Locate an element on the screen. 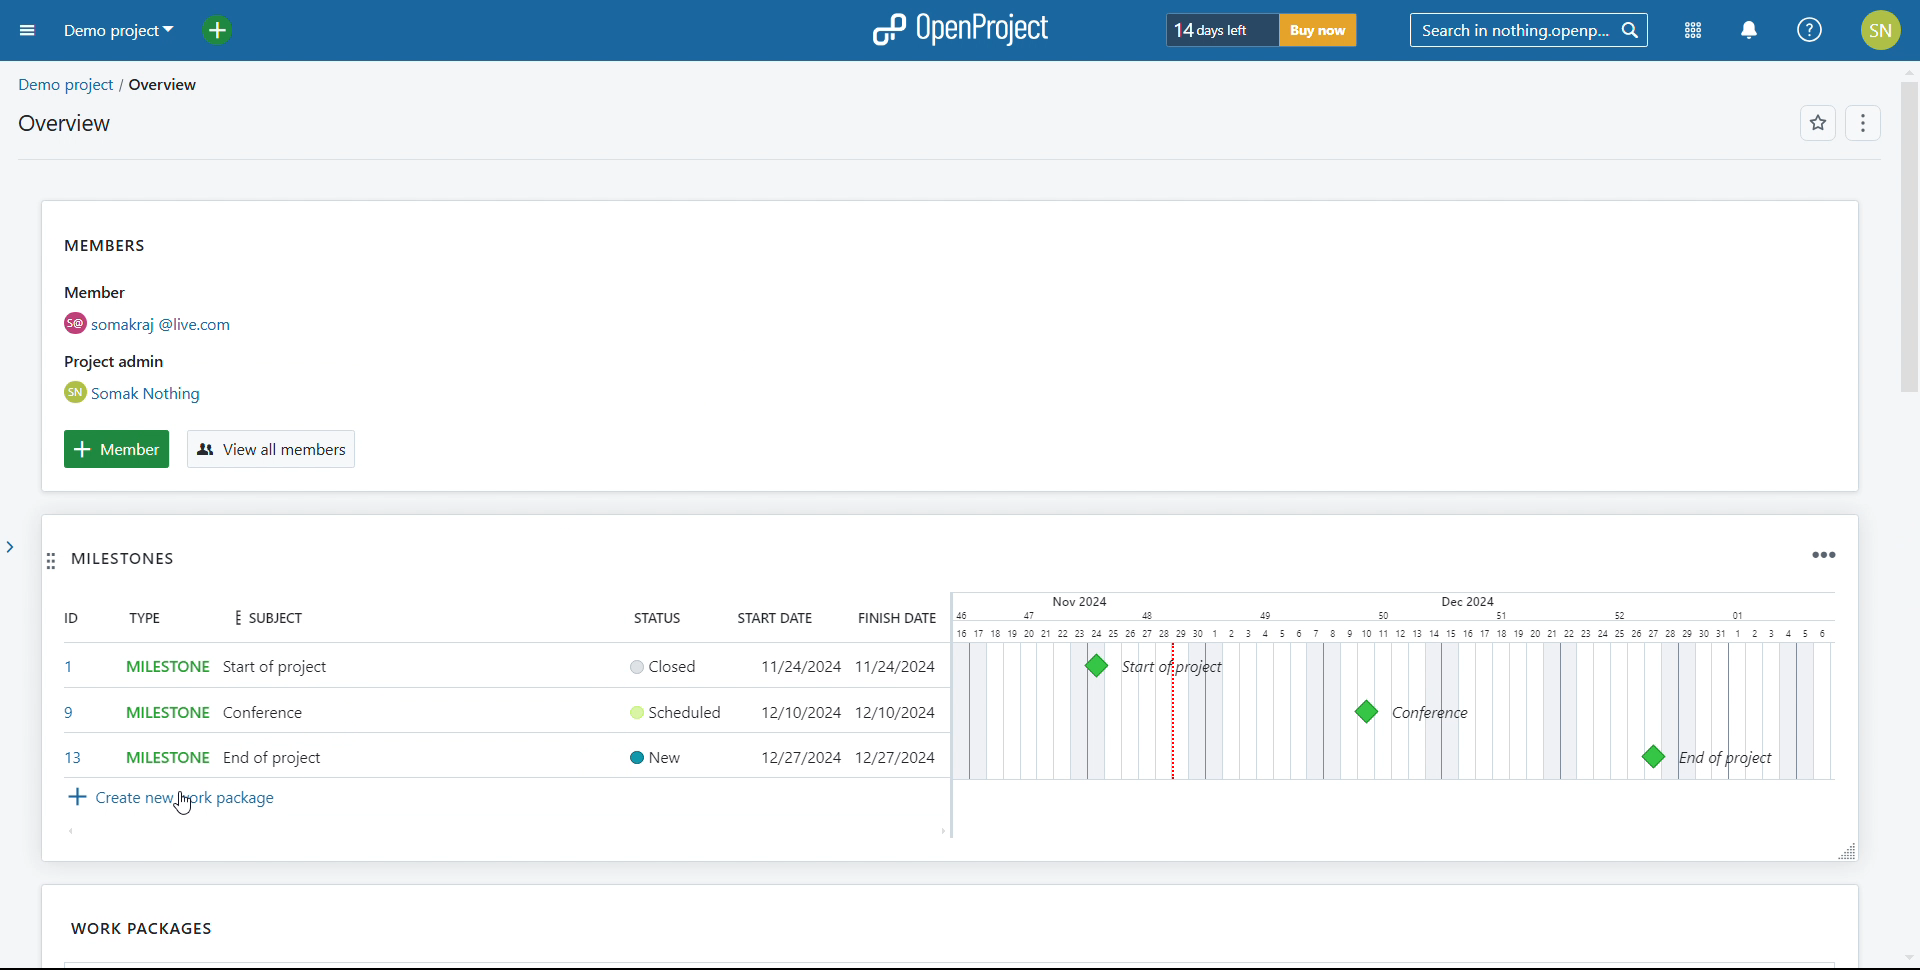 Image resolution: width=1920 pixels, height=970 pixels. set start and end date is located at coordinates (839, 711).